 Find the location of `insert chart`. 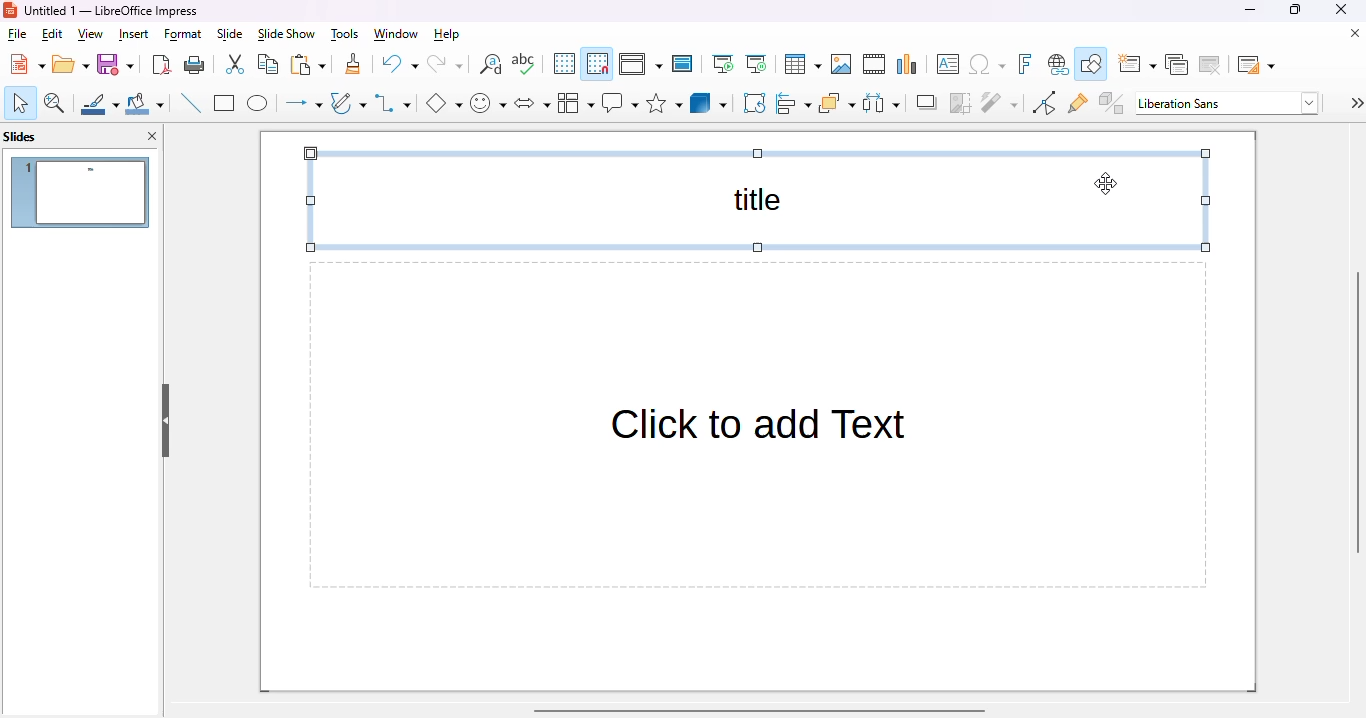

insert chart is located at coordinates (908, 65).